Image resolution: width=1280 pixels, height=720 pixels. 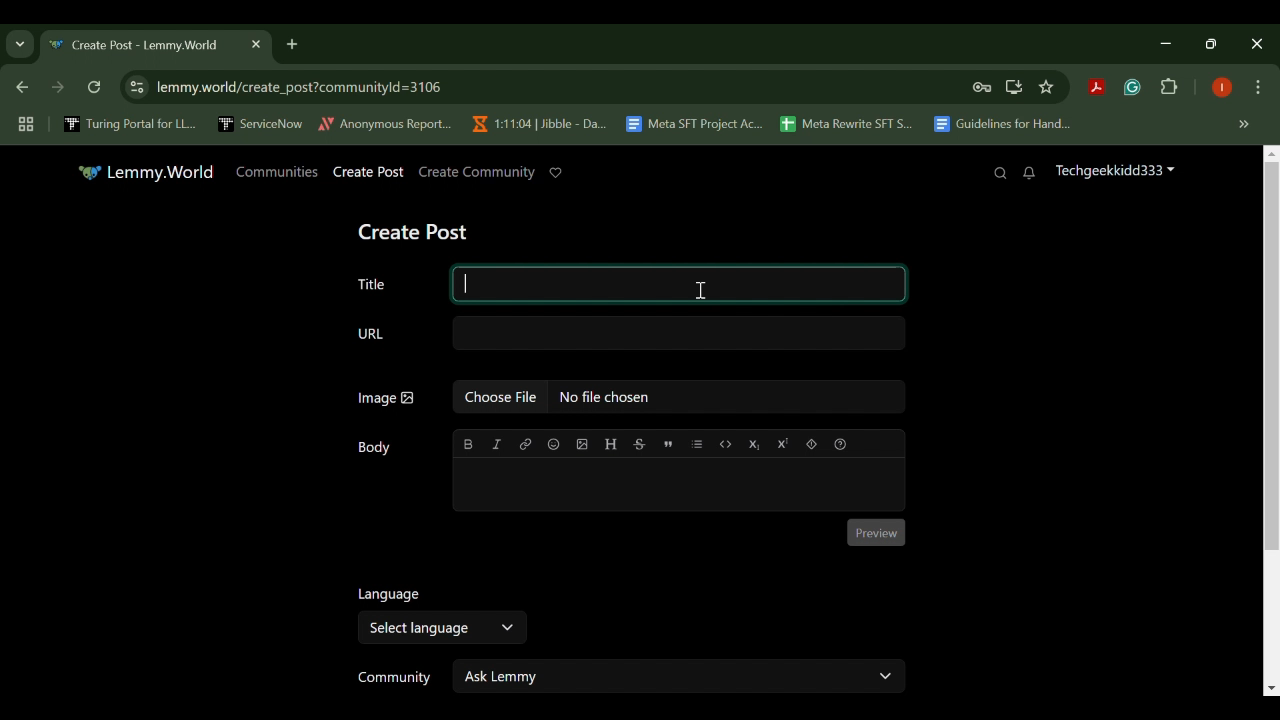 I want to click on Communities, so click(x=277, y=171).